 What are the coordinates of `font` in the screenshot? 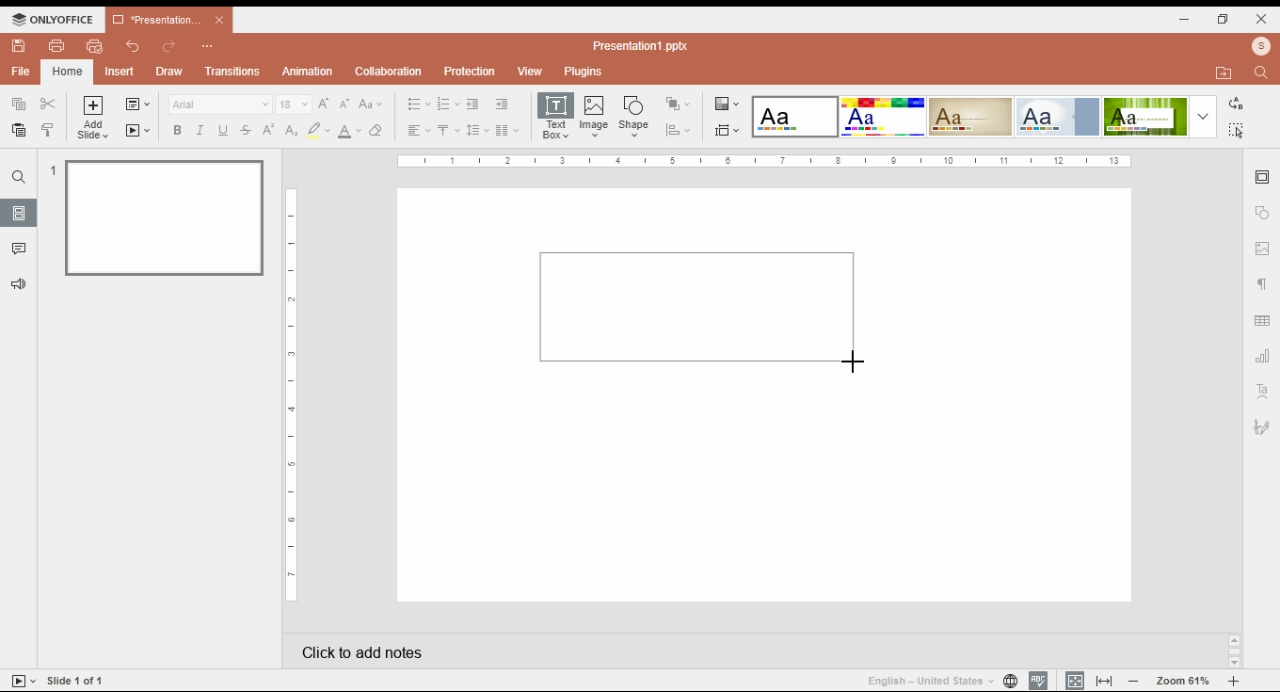 It's located at (220, 104).